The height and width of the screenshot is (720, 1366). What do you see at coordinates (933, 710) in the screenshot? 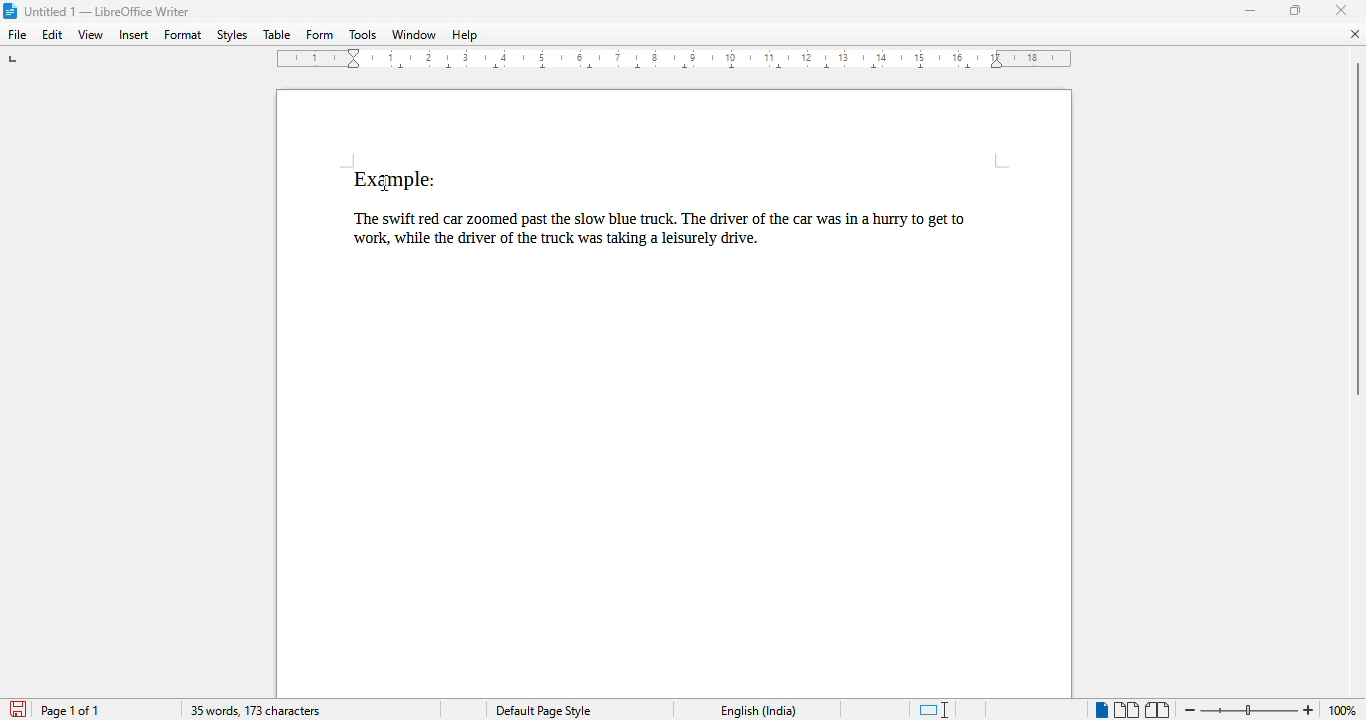
I see `standard selection` at bounding box center [933, 710].